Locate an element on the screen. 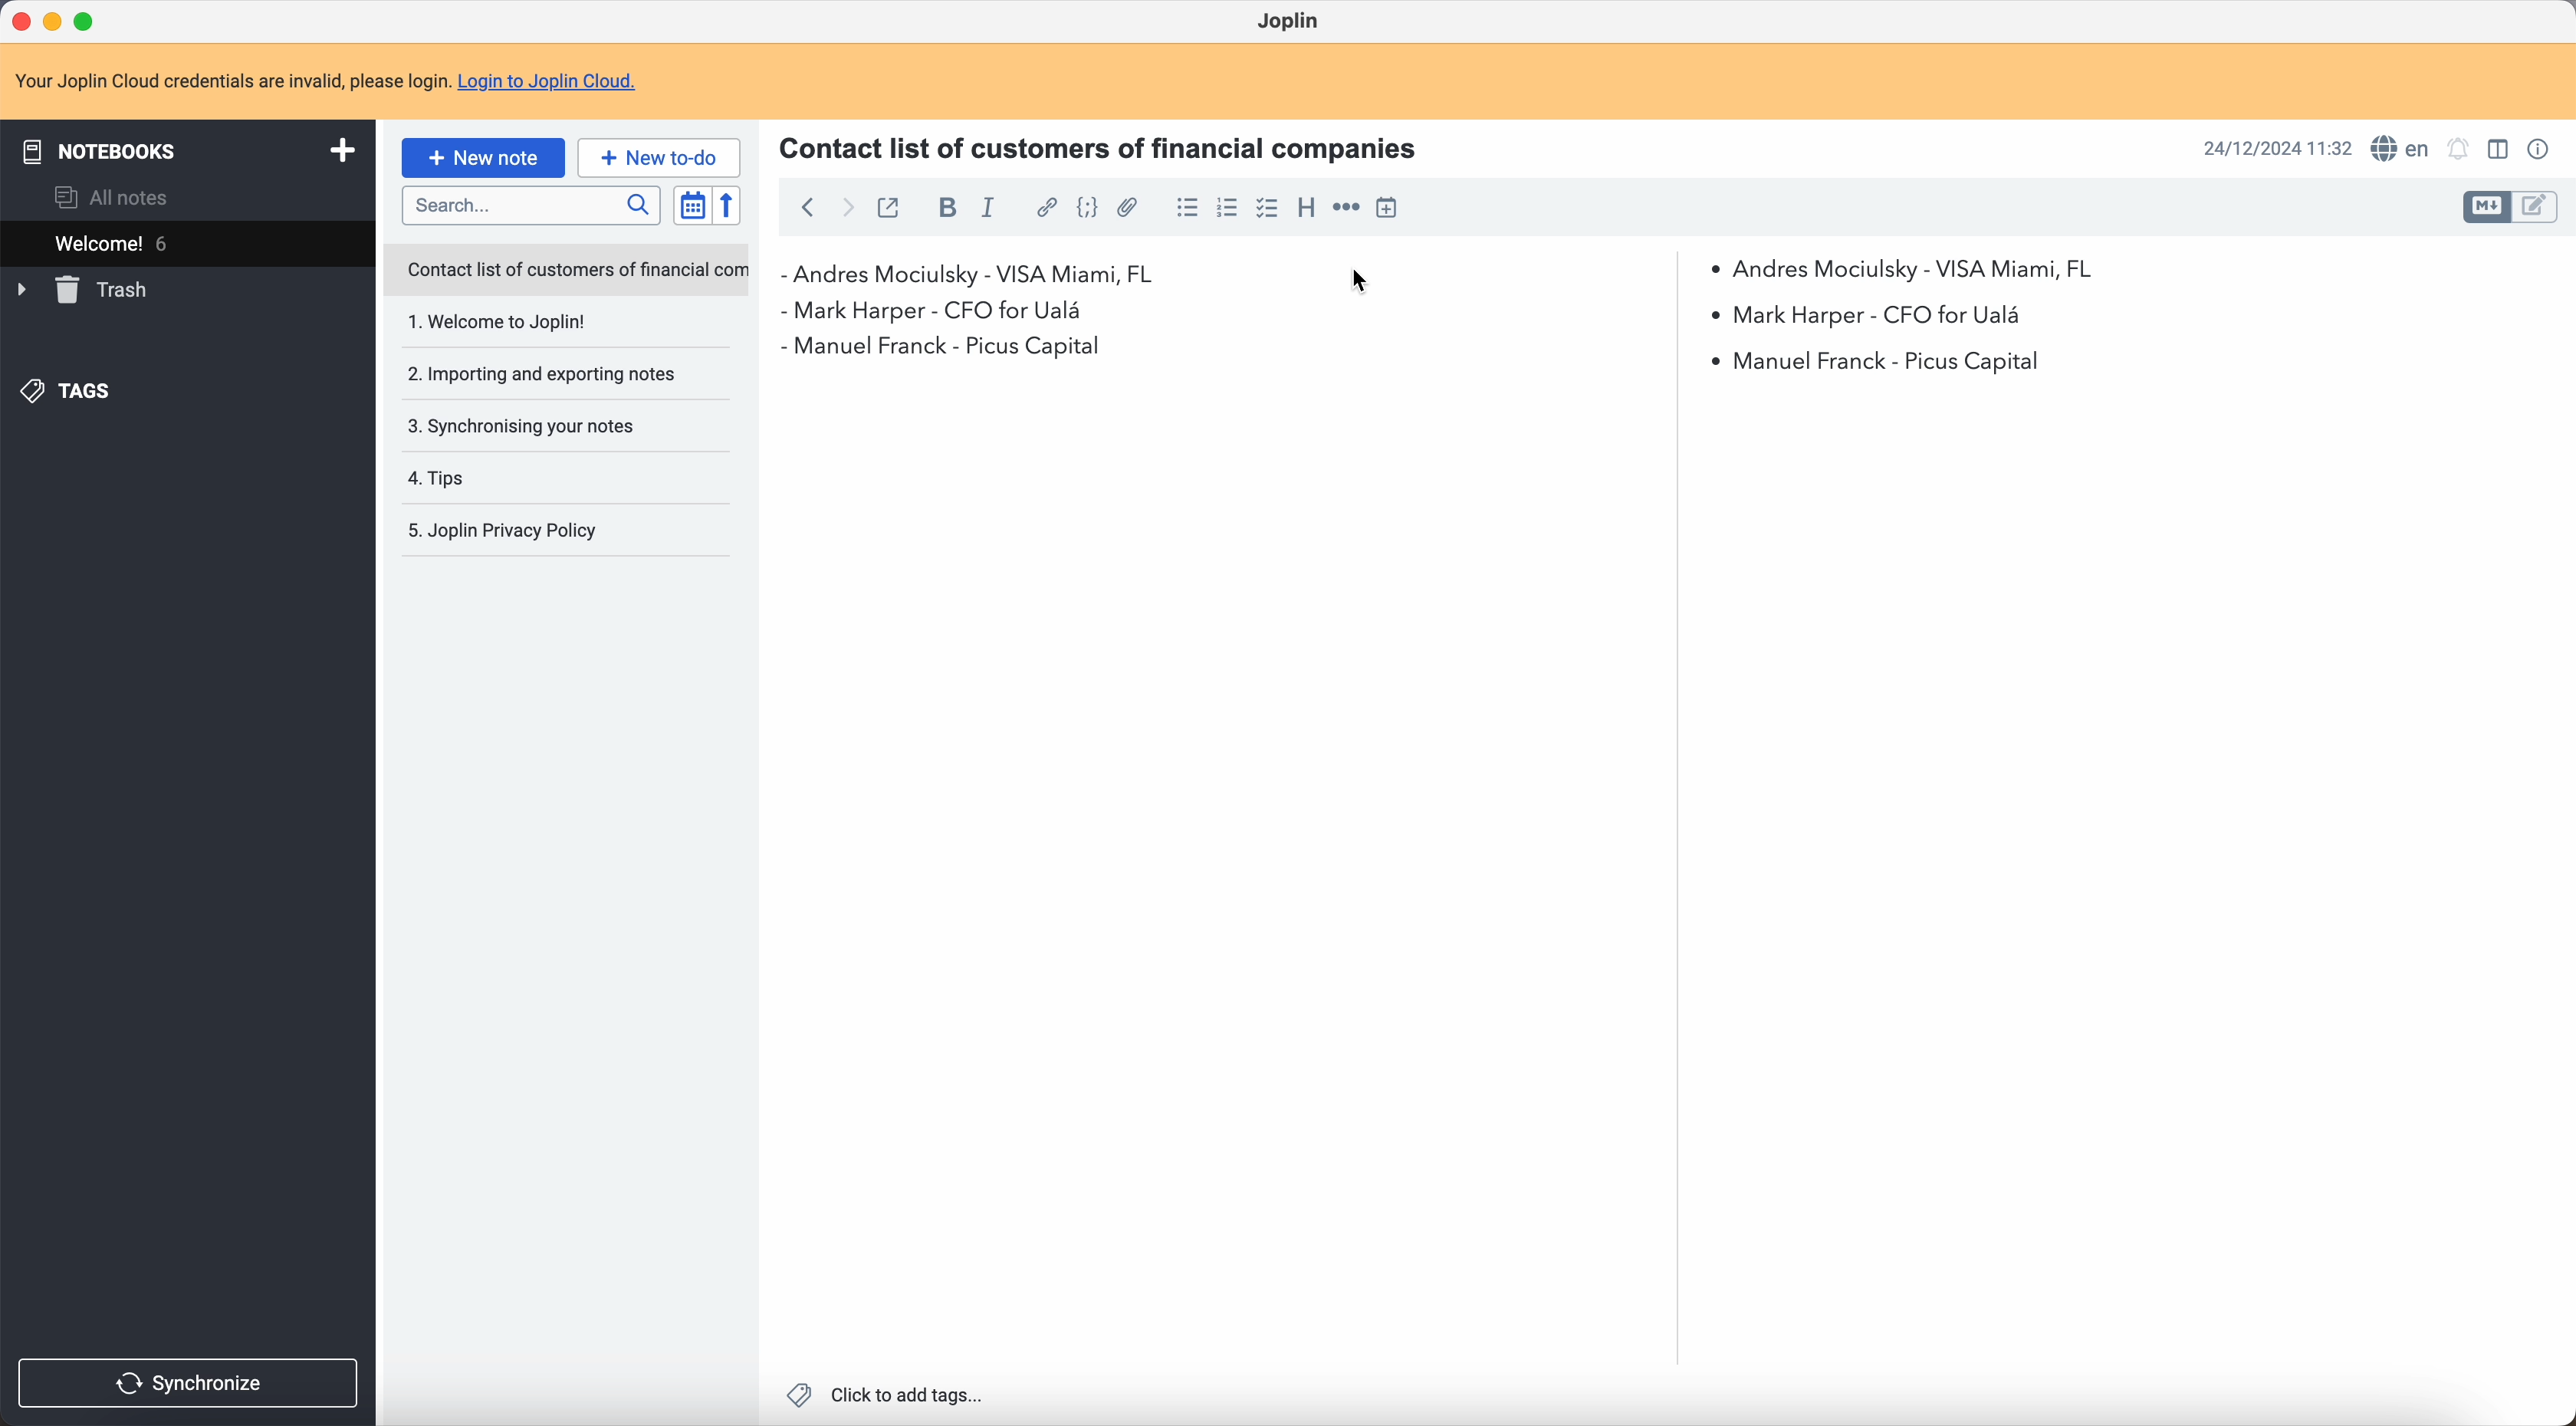 This screenshot has height=1426, width=2576. scroll bar is located at coordinates (2560, 448).